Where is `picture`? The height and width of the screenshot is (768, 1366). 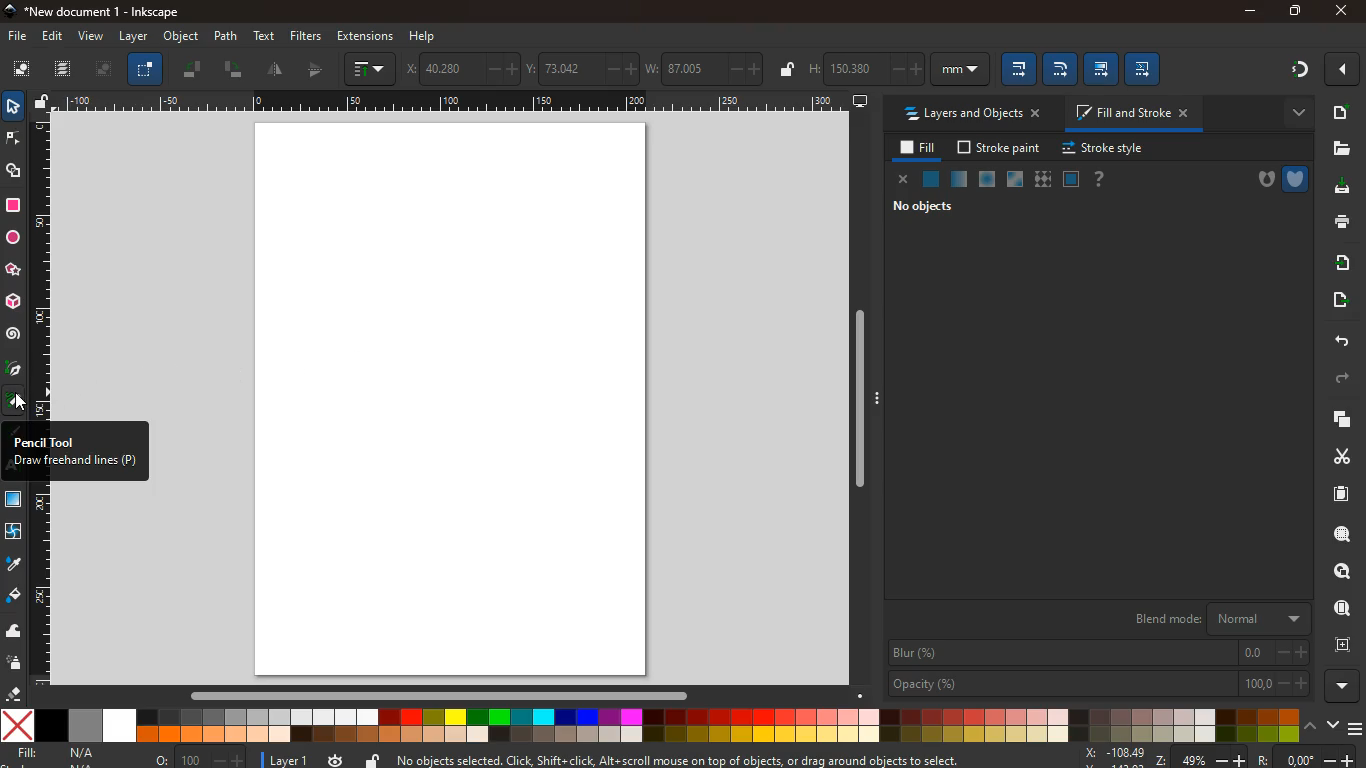 picture is located at coordinates (102, 69).